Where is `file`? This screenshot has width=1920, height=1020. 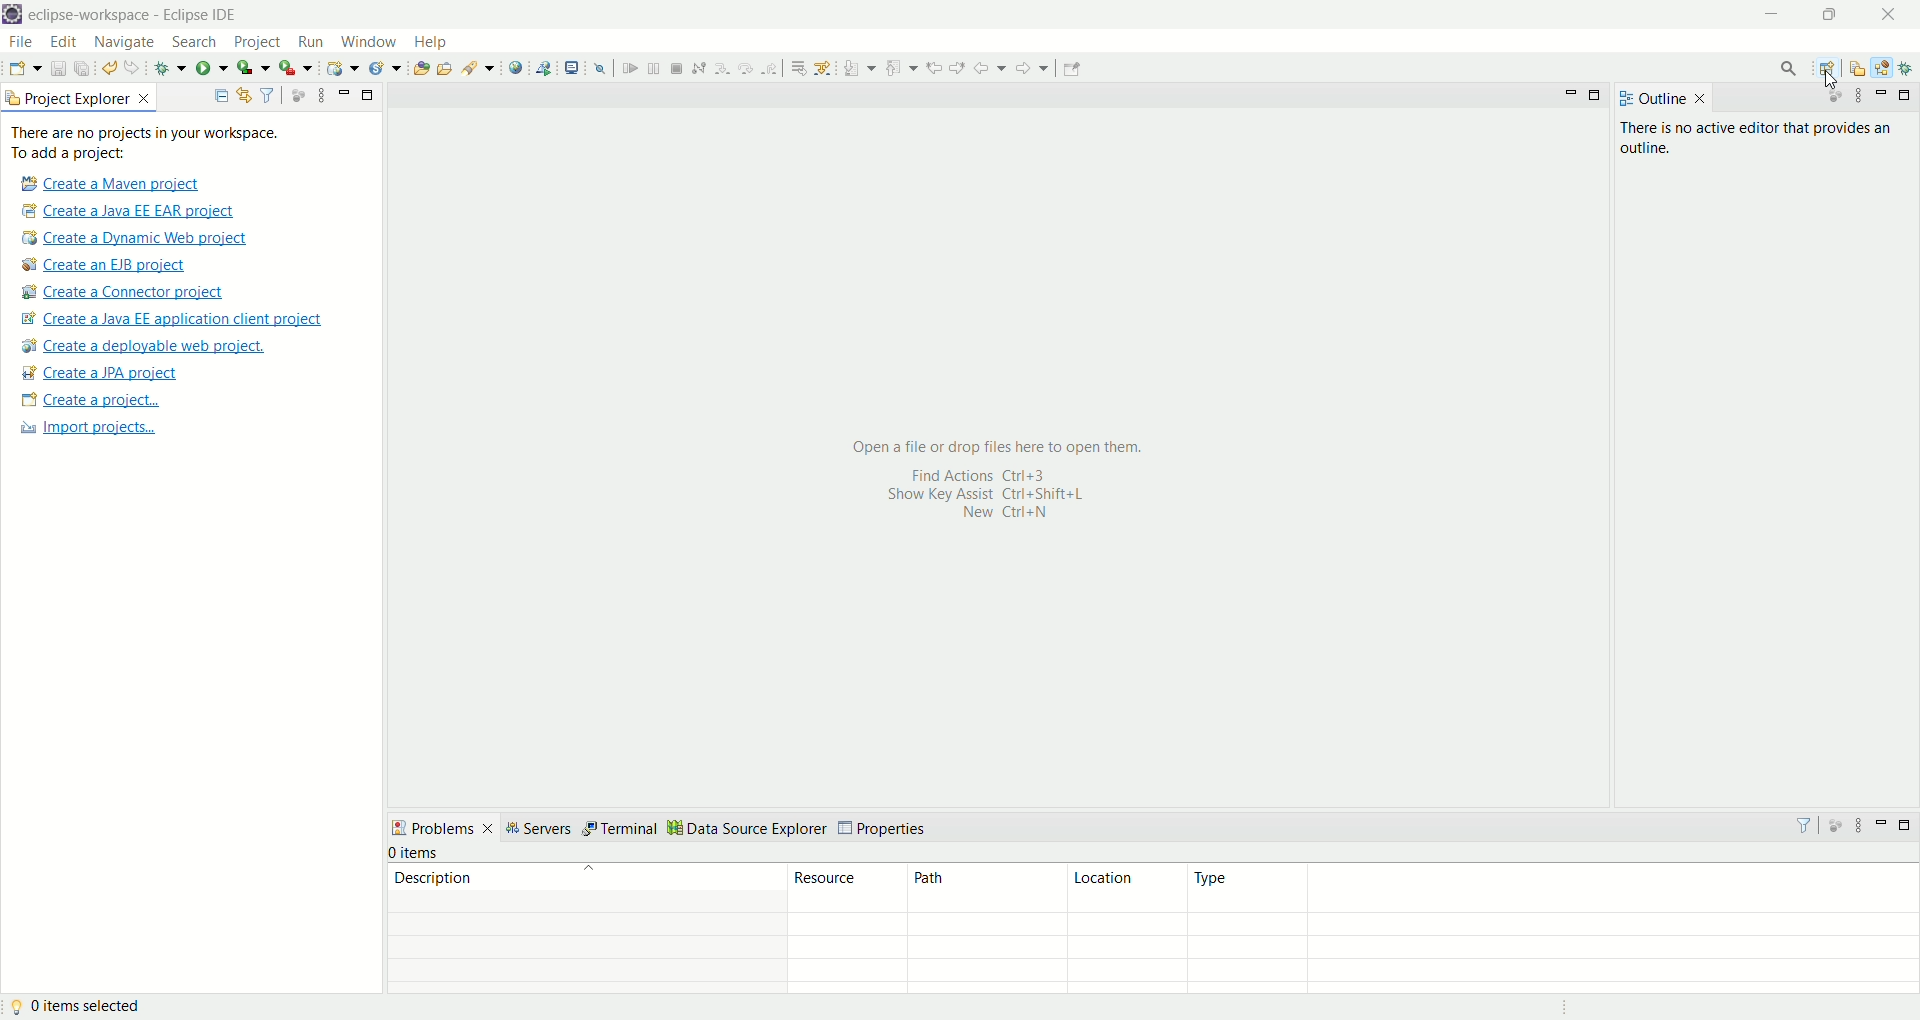
file is located at coordinates (21, 42).